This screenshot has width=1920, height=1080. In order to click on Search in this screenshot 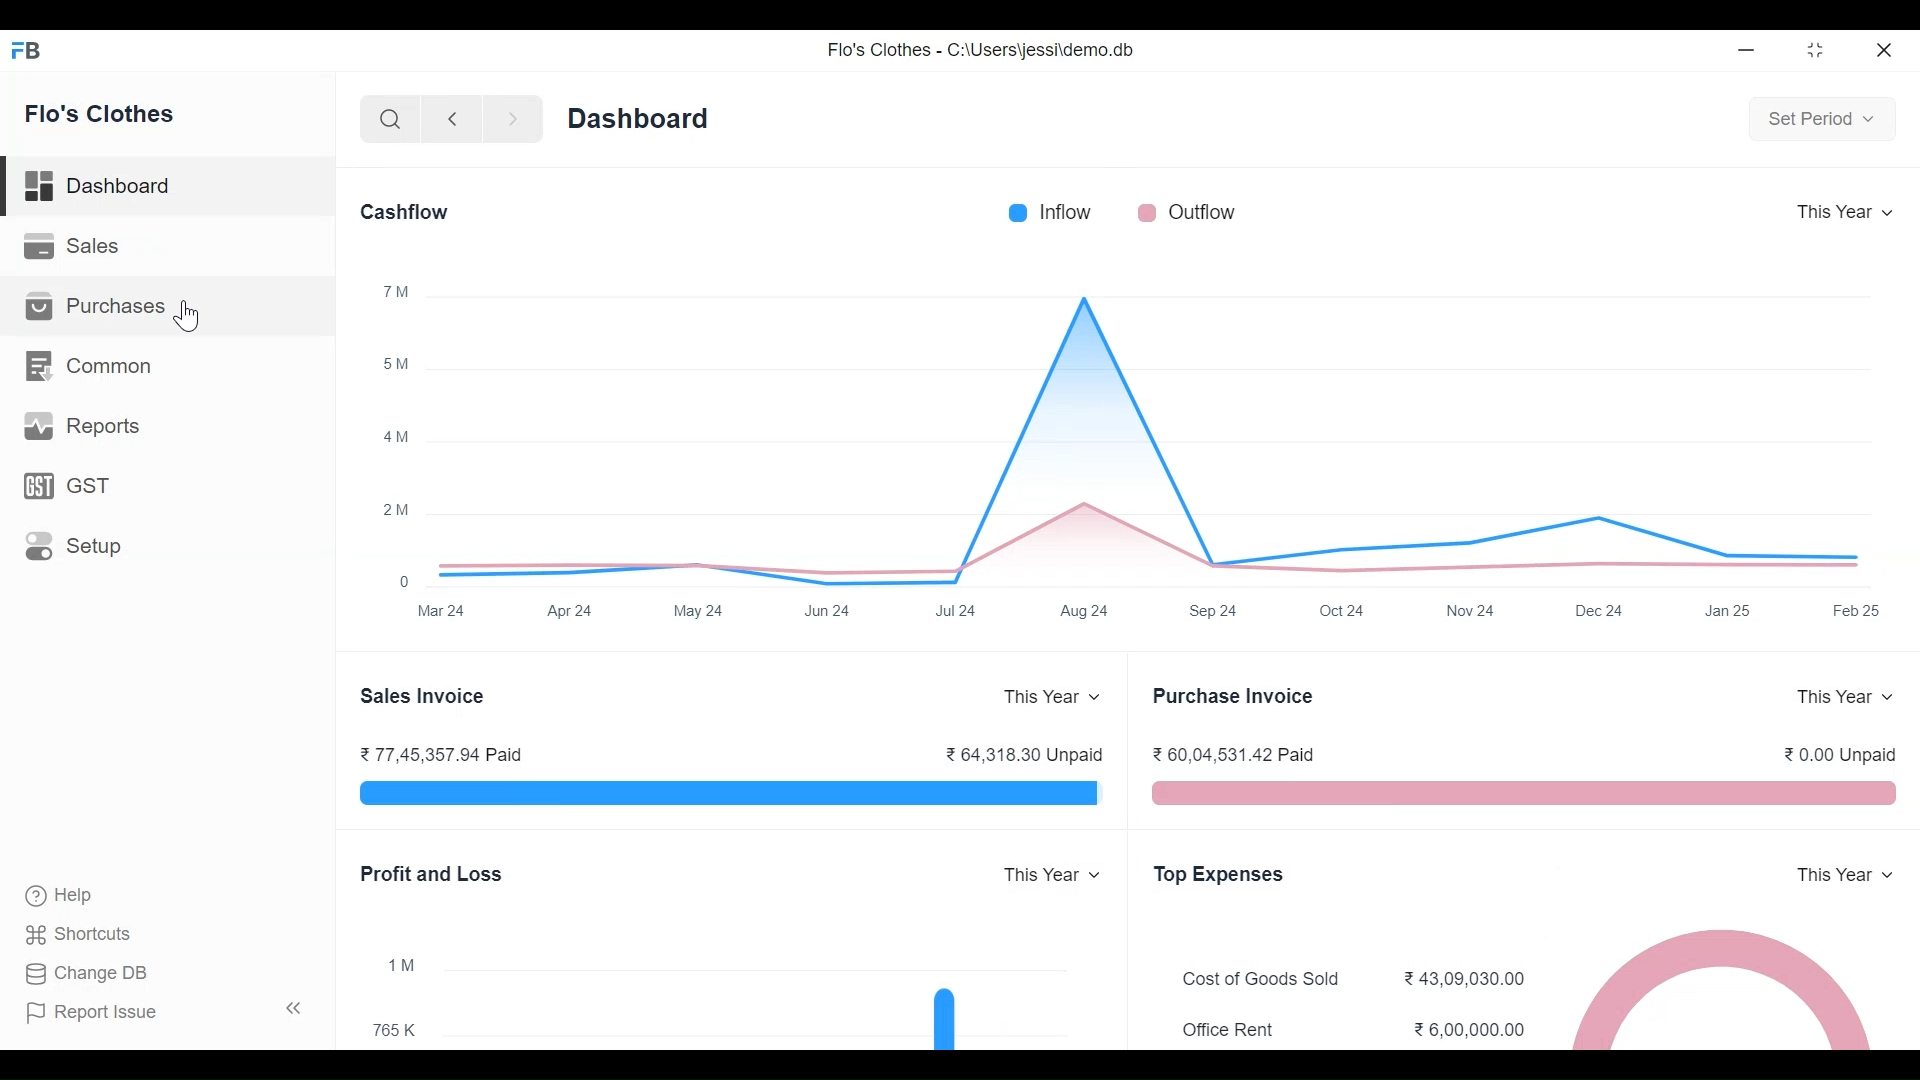, I will do `click(391, 119)`.